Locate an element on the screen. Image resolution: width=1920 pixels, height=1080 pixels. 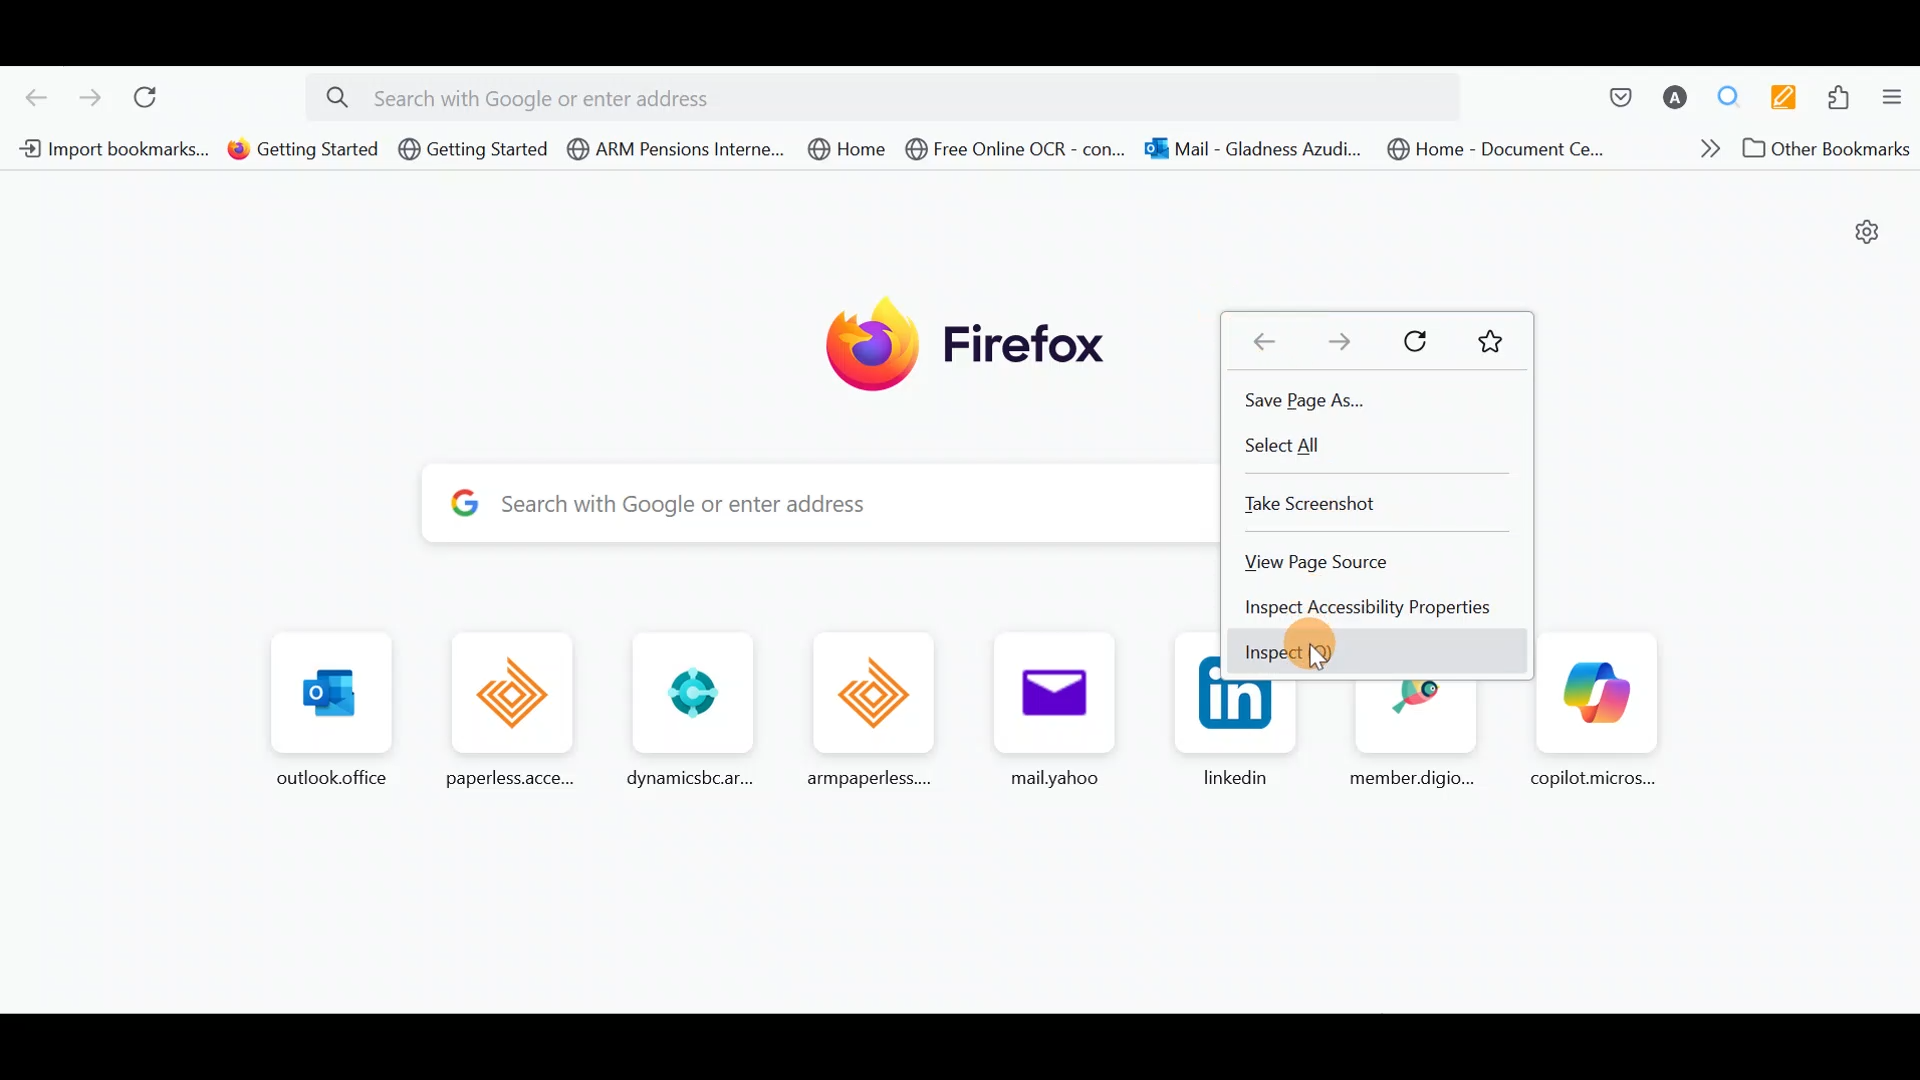
Firefox logo is located at coordinates (968, 338).